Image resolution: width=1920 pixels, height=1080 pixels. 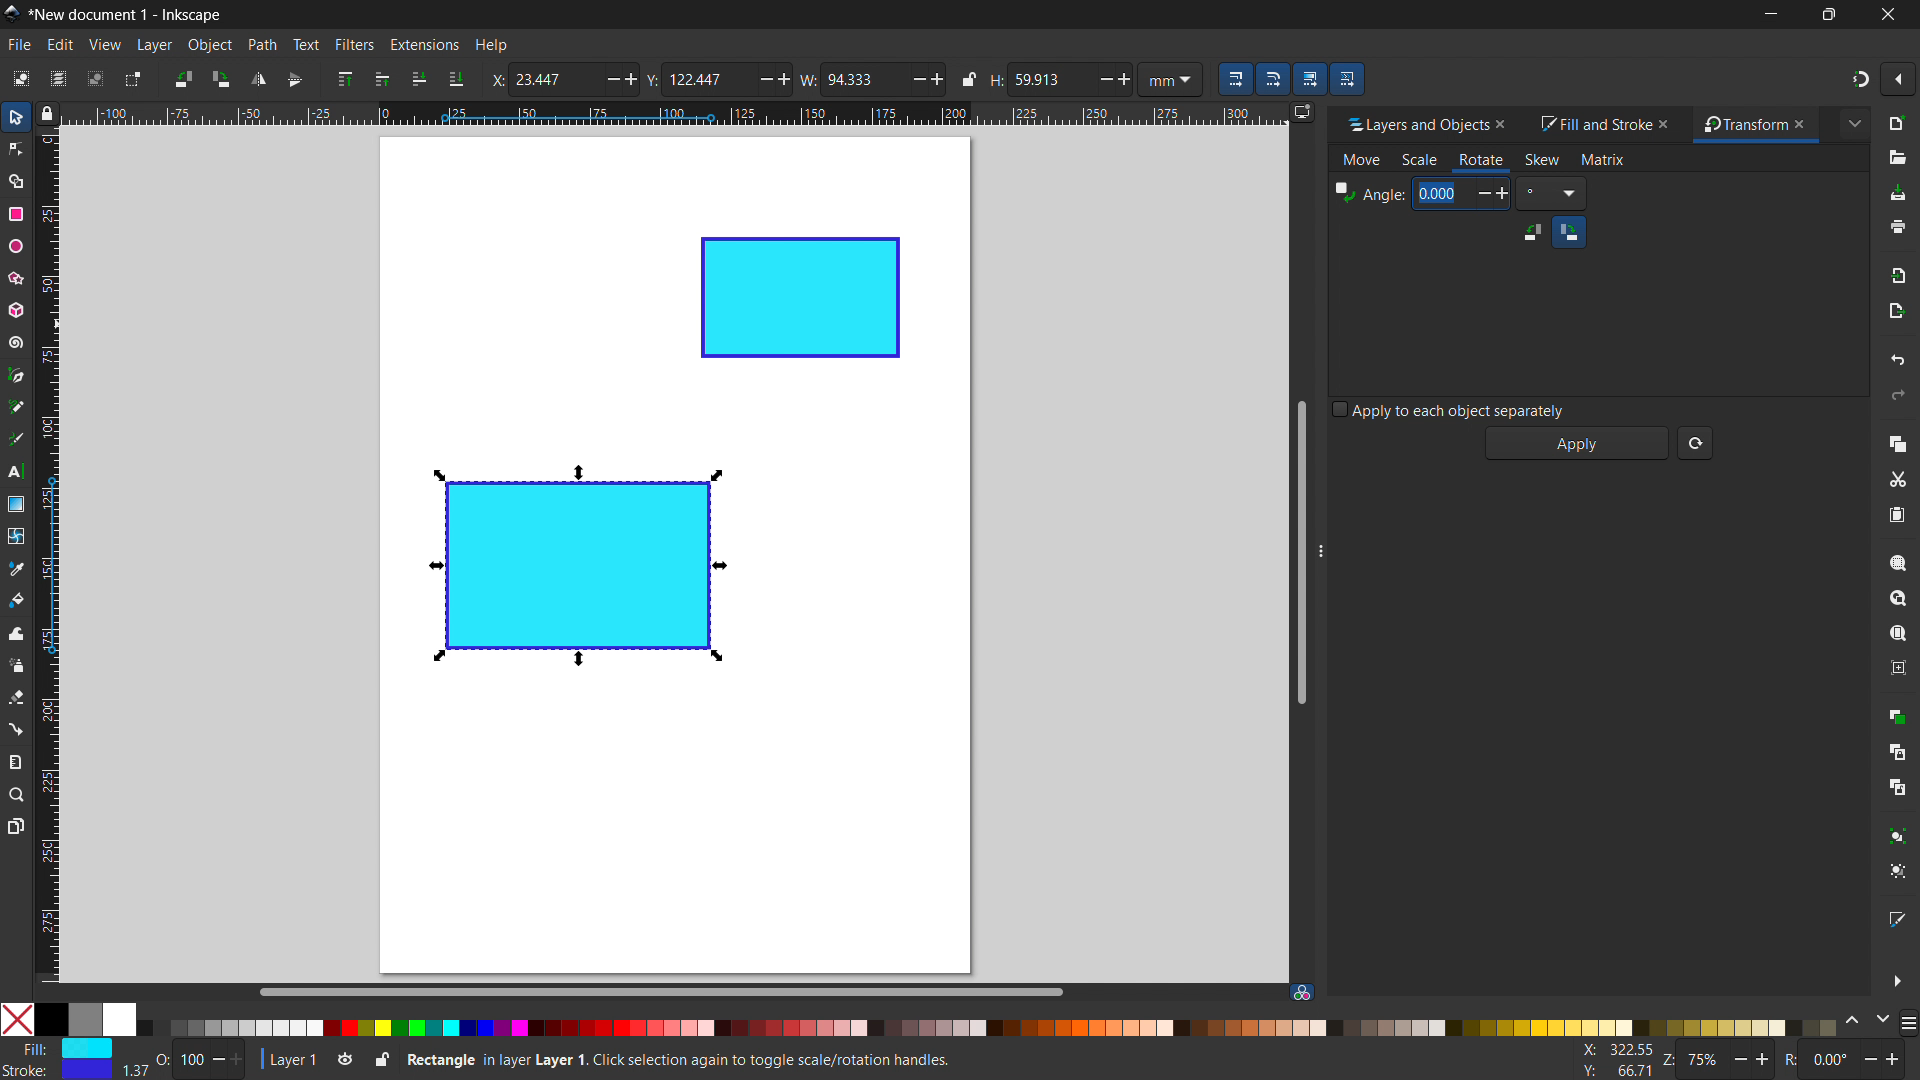 I want to click on Add/ increase, so click(x=936, y=78).